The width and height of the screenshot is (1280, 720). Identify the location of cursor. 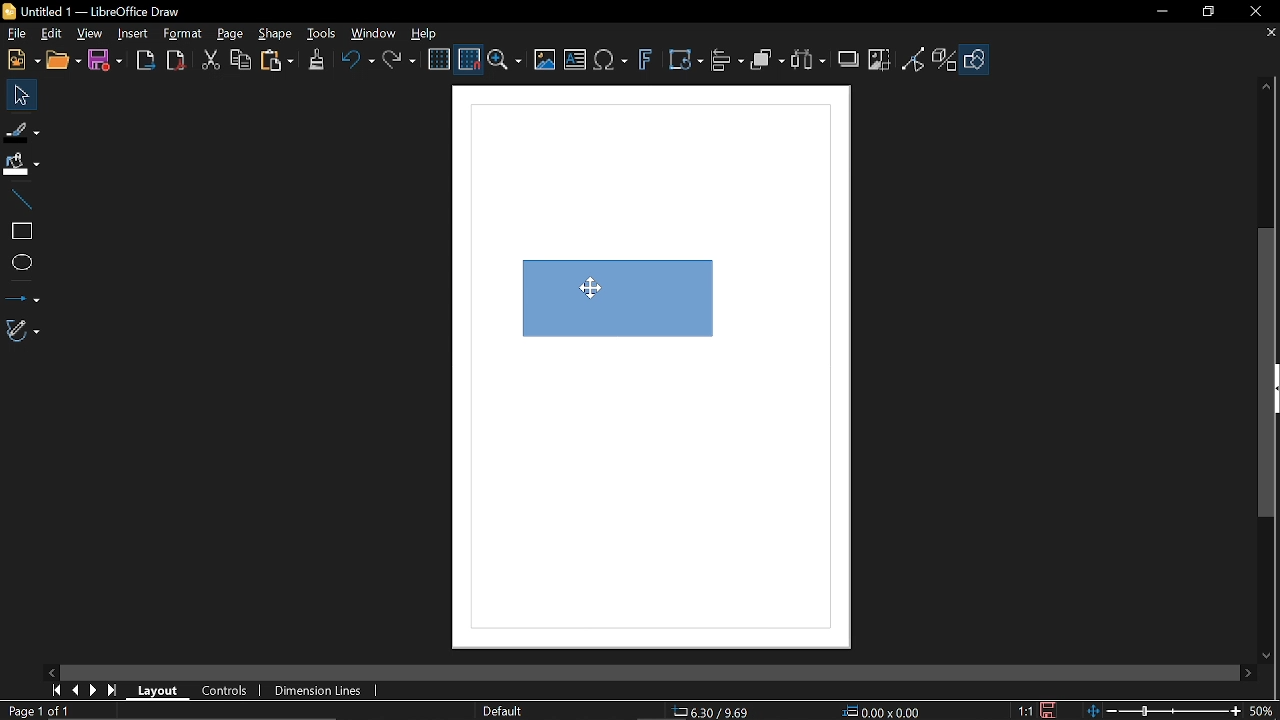
(598, 286).